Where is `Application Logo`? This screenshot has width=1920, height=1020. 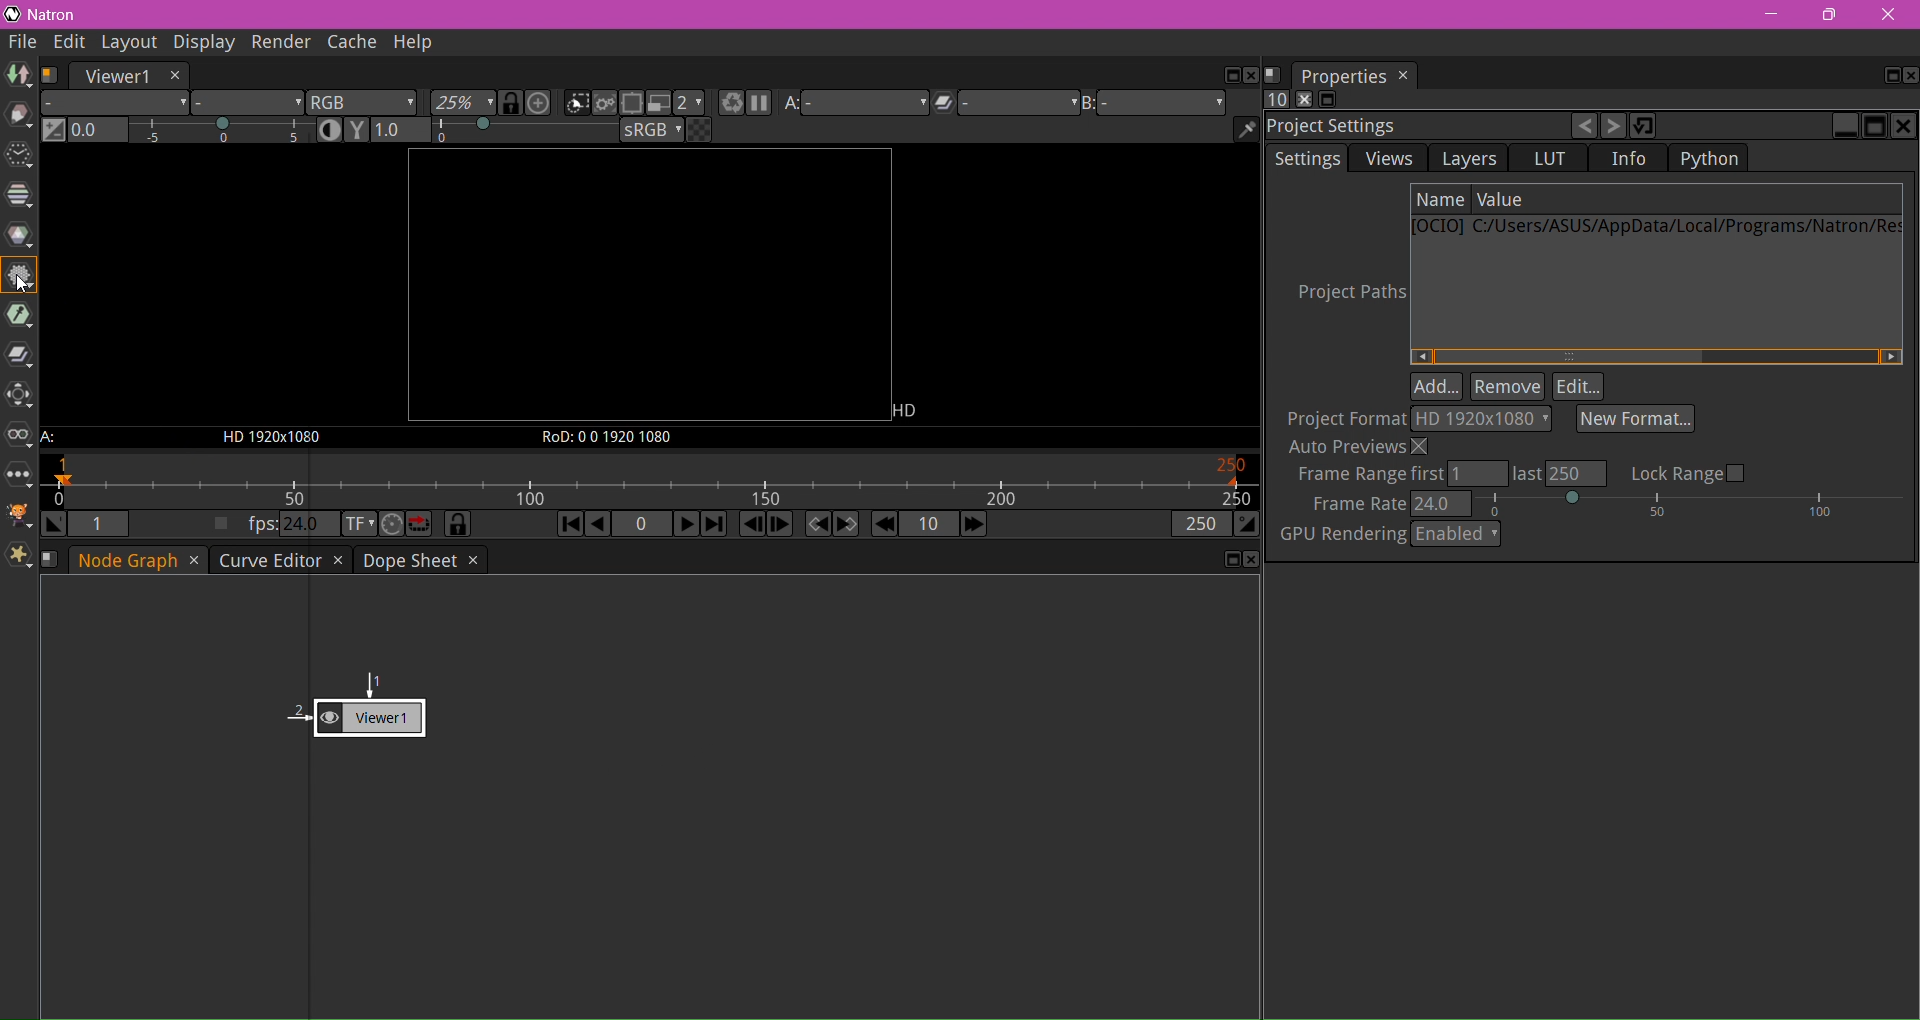
Application Logo is located at coordinates (12, 15).